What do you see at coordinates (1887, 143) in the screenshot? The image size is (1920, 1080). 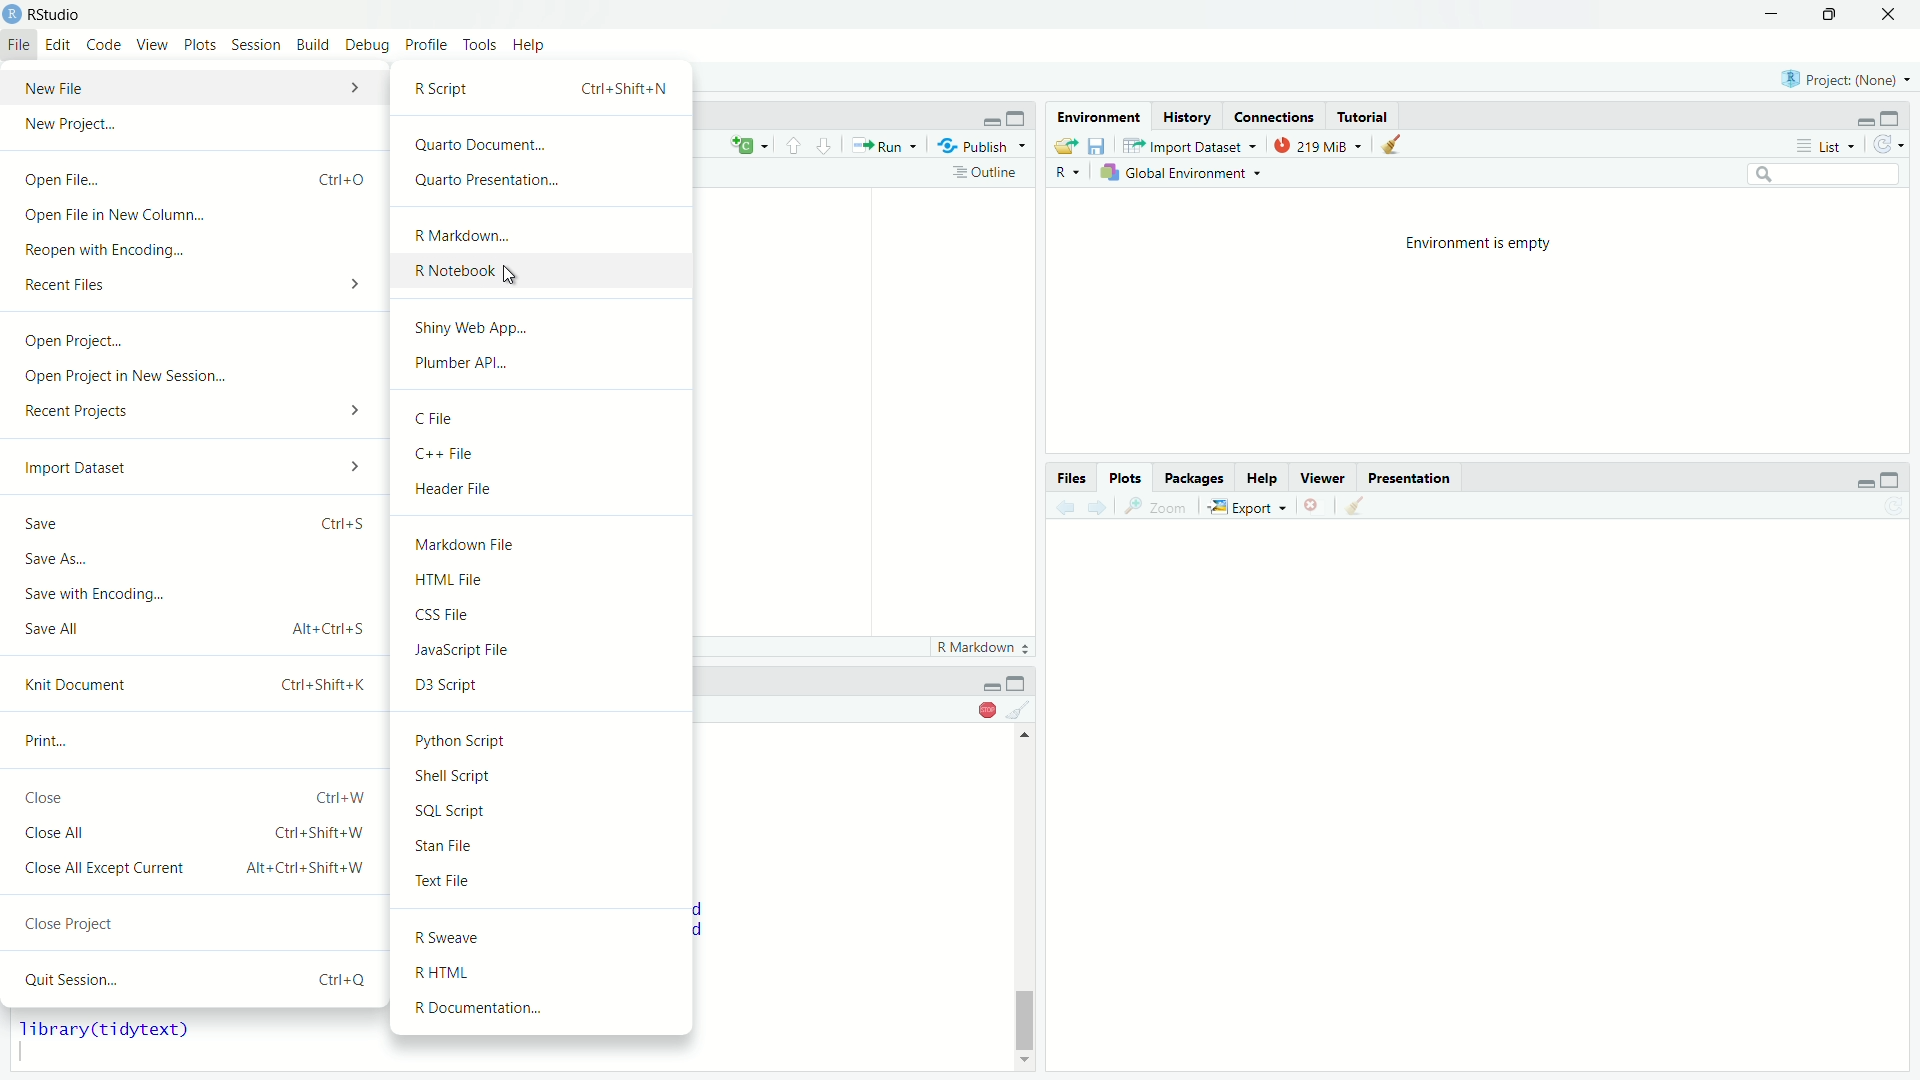 I see `refresh the list of objects` at bounding box center [1887, 143].